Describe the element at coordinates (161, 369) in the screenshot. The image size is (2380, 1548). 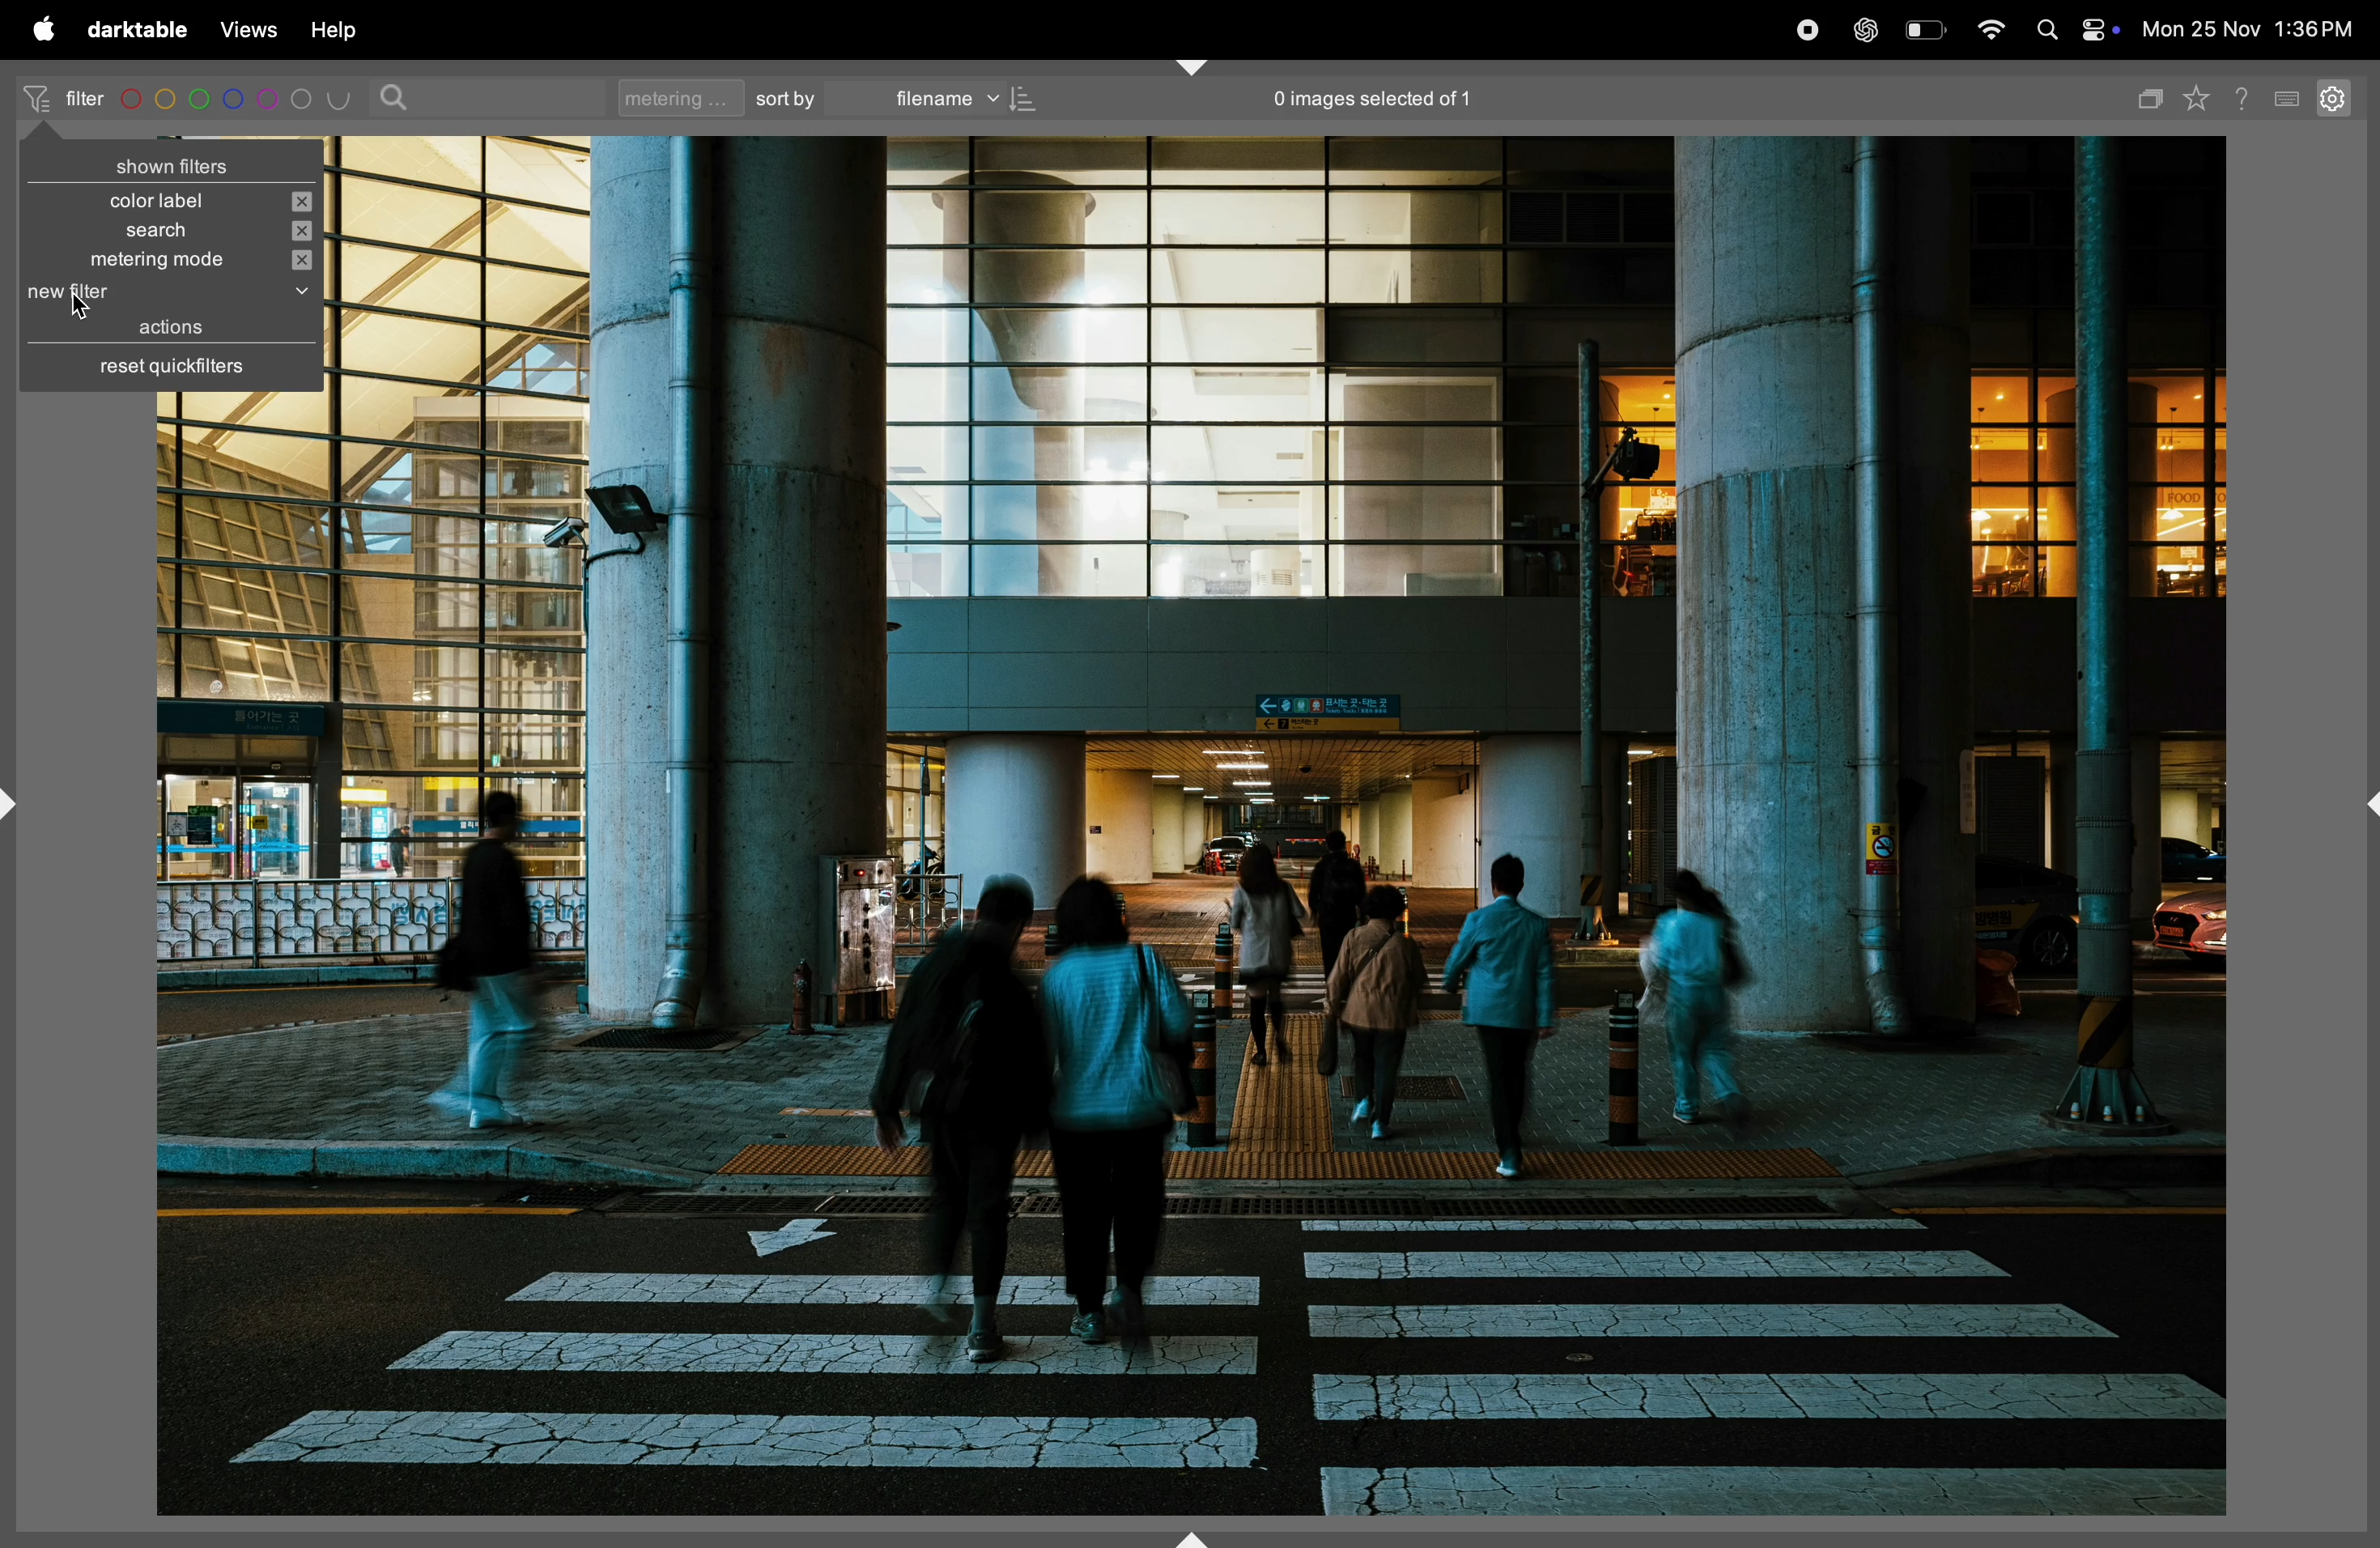
I see `reset quick filters` at that location.